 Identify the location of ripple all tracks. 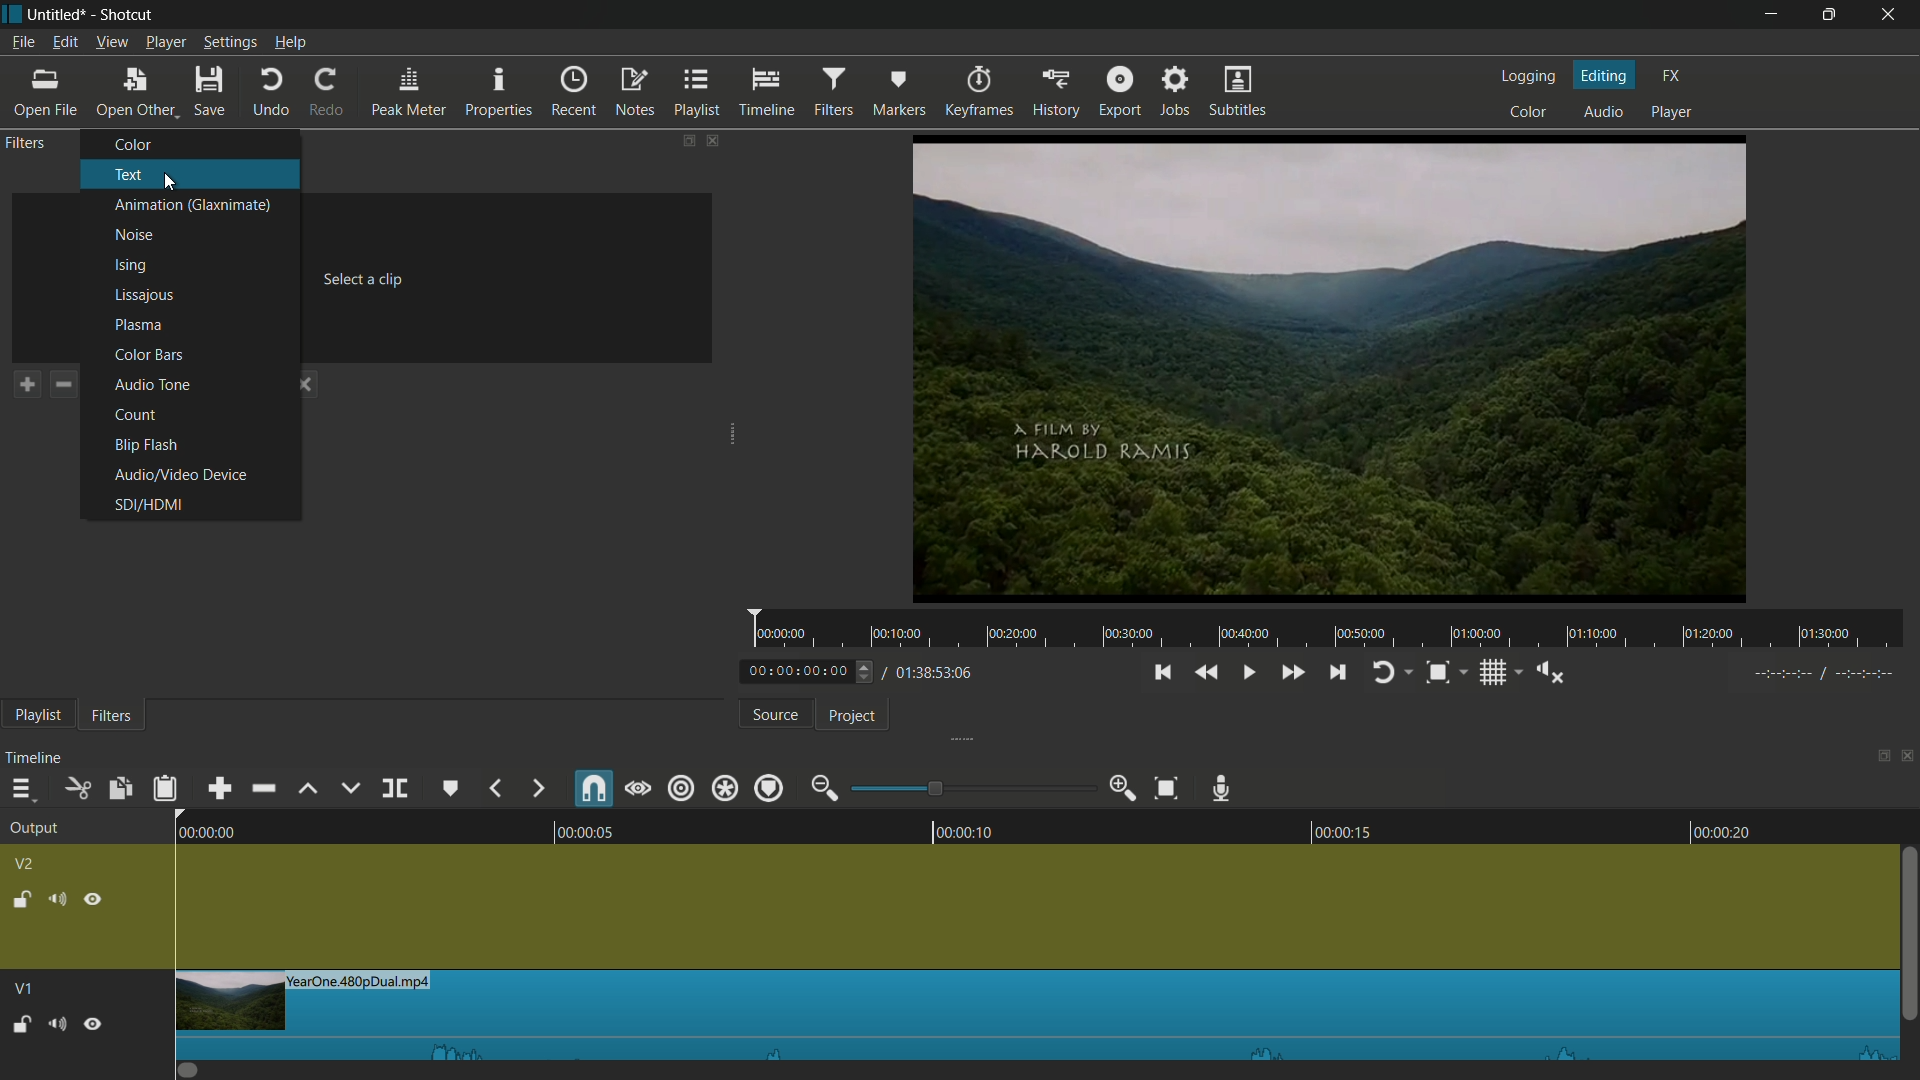
(724, 788).